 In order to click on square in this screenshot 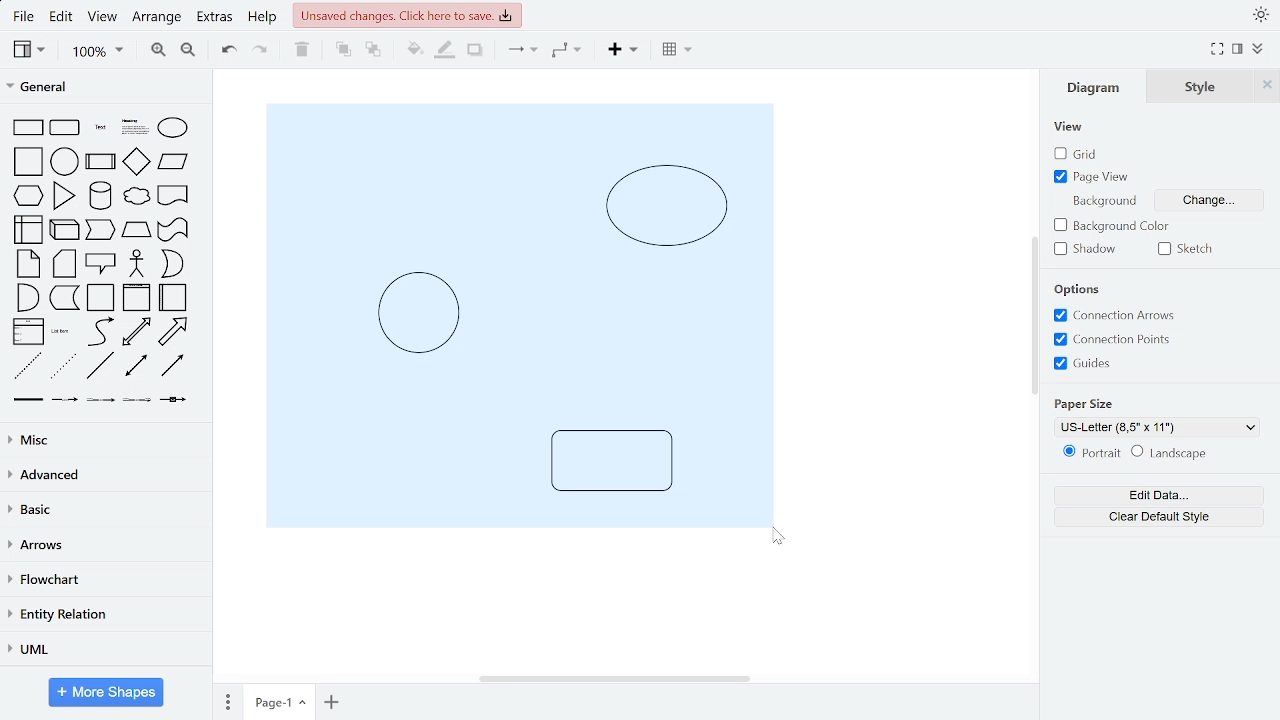, I will do `click(27, 162)`.